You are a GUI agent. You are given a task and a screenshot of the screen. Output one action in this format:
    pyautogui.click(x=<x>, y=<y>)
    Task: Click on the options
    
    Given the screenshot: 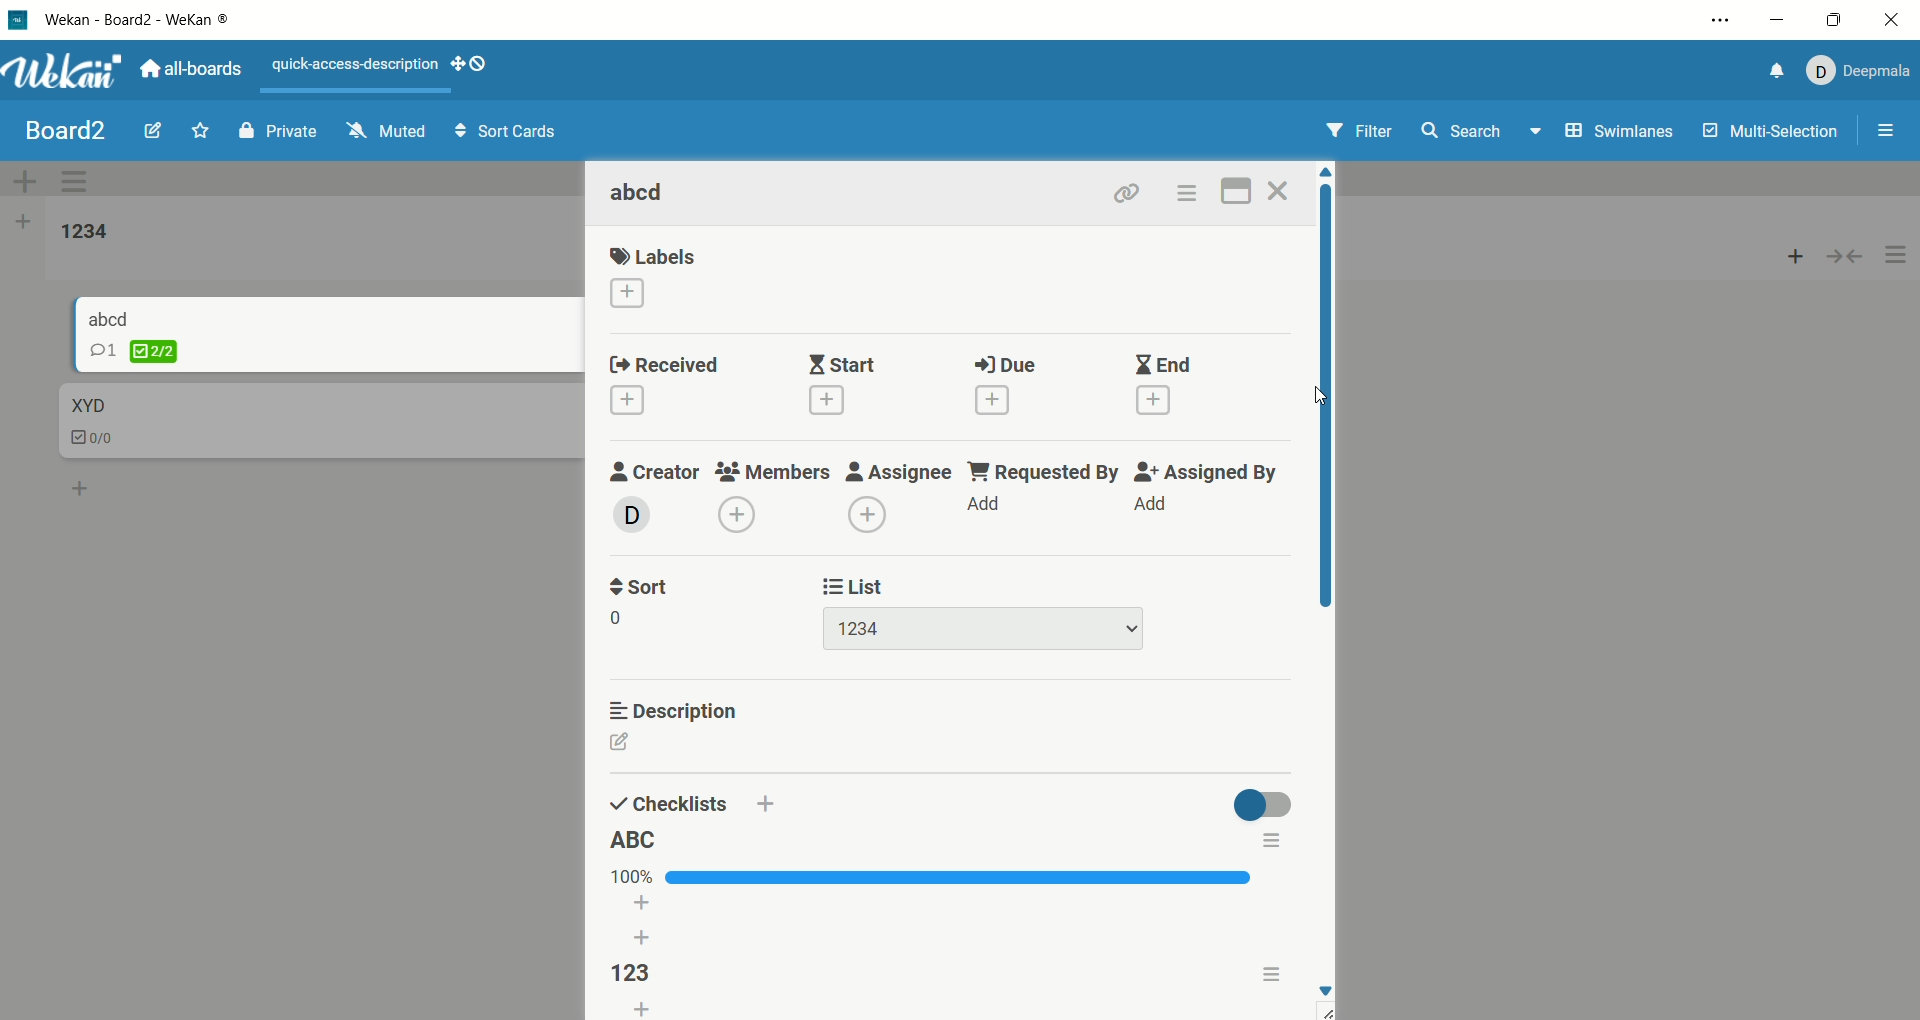 What is the action you would take?
    pyautogui.click(x=1888, y=133)
    